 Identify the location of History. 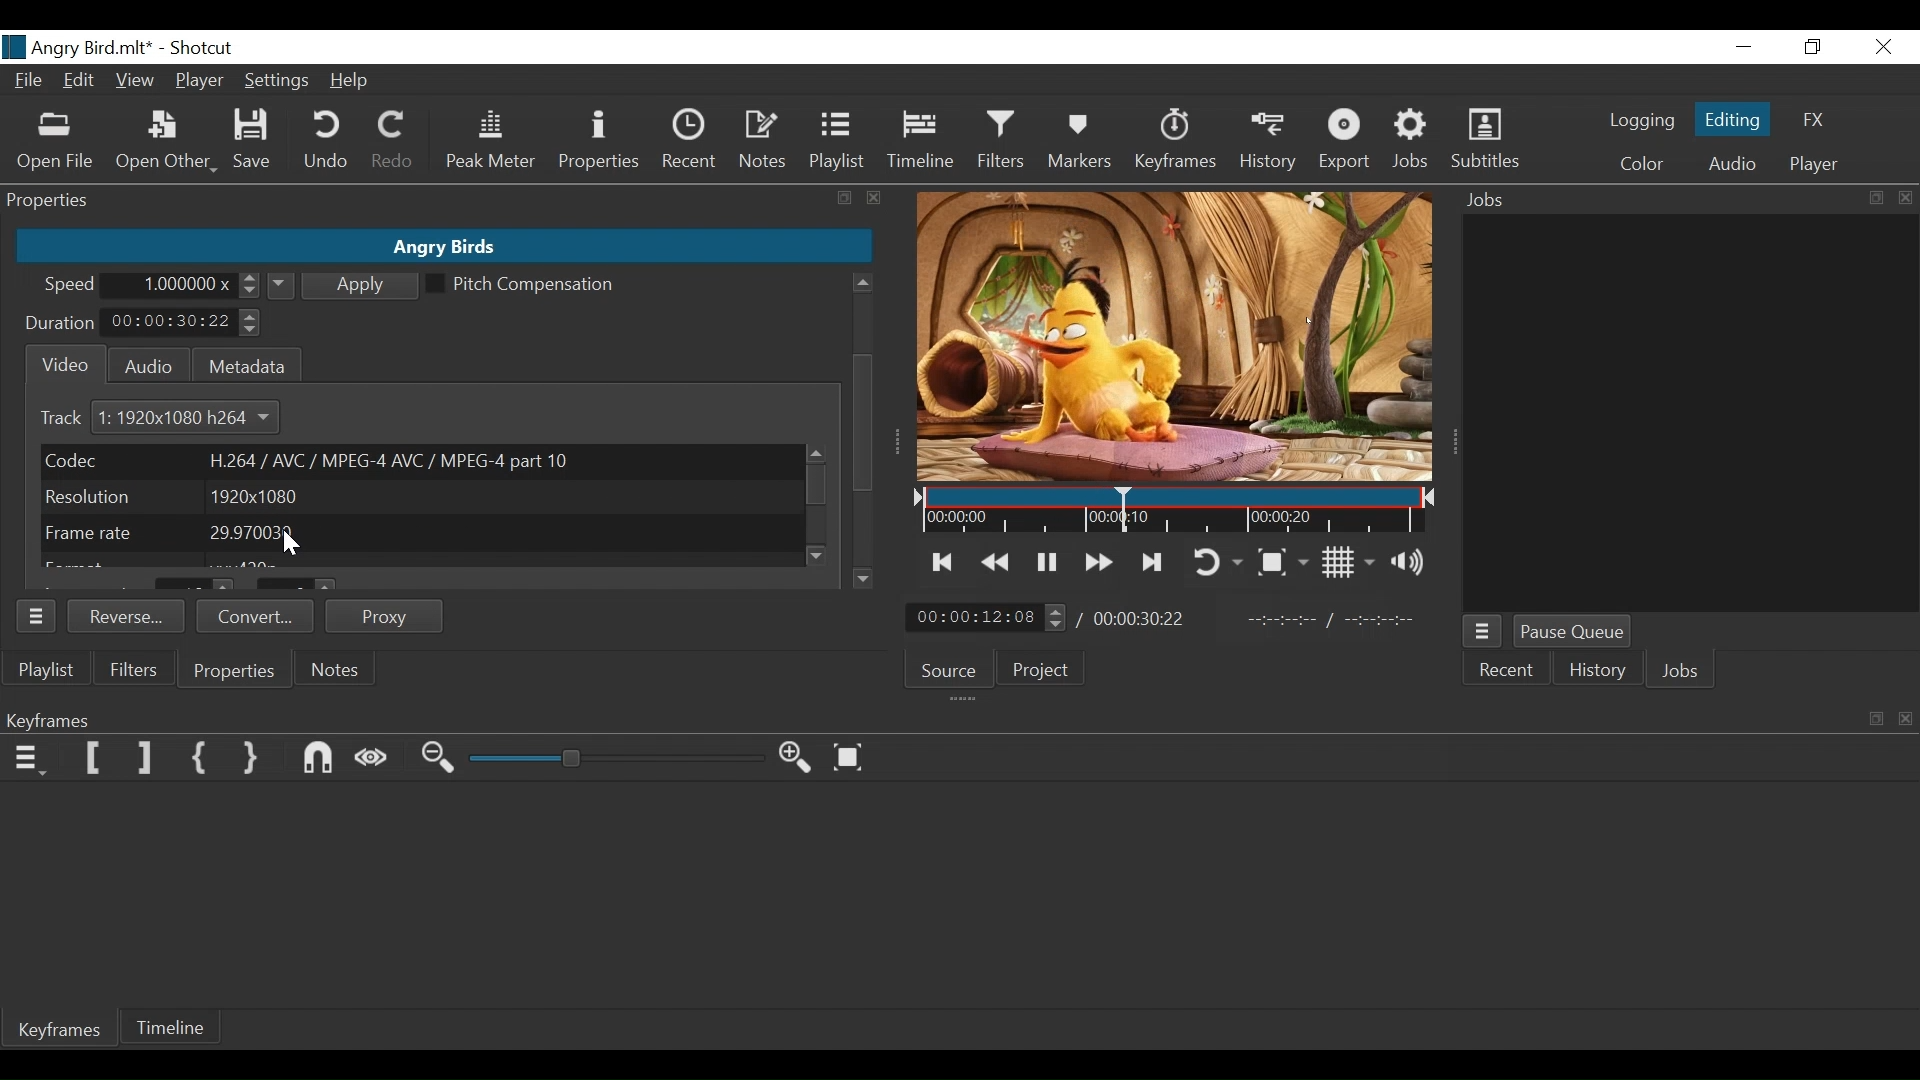
(1267, 143).